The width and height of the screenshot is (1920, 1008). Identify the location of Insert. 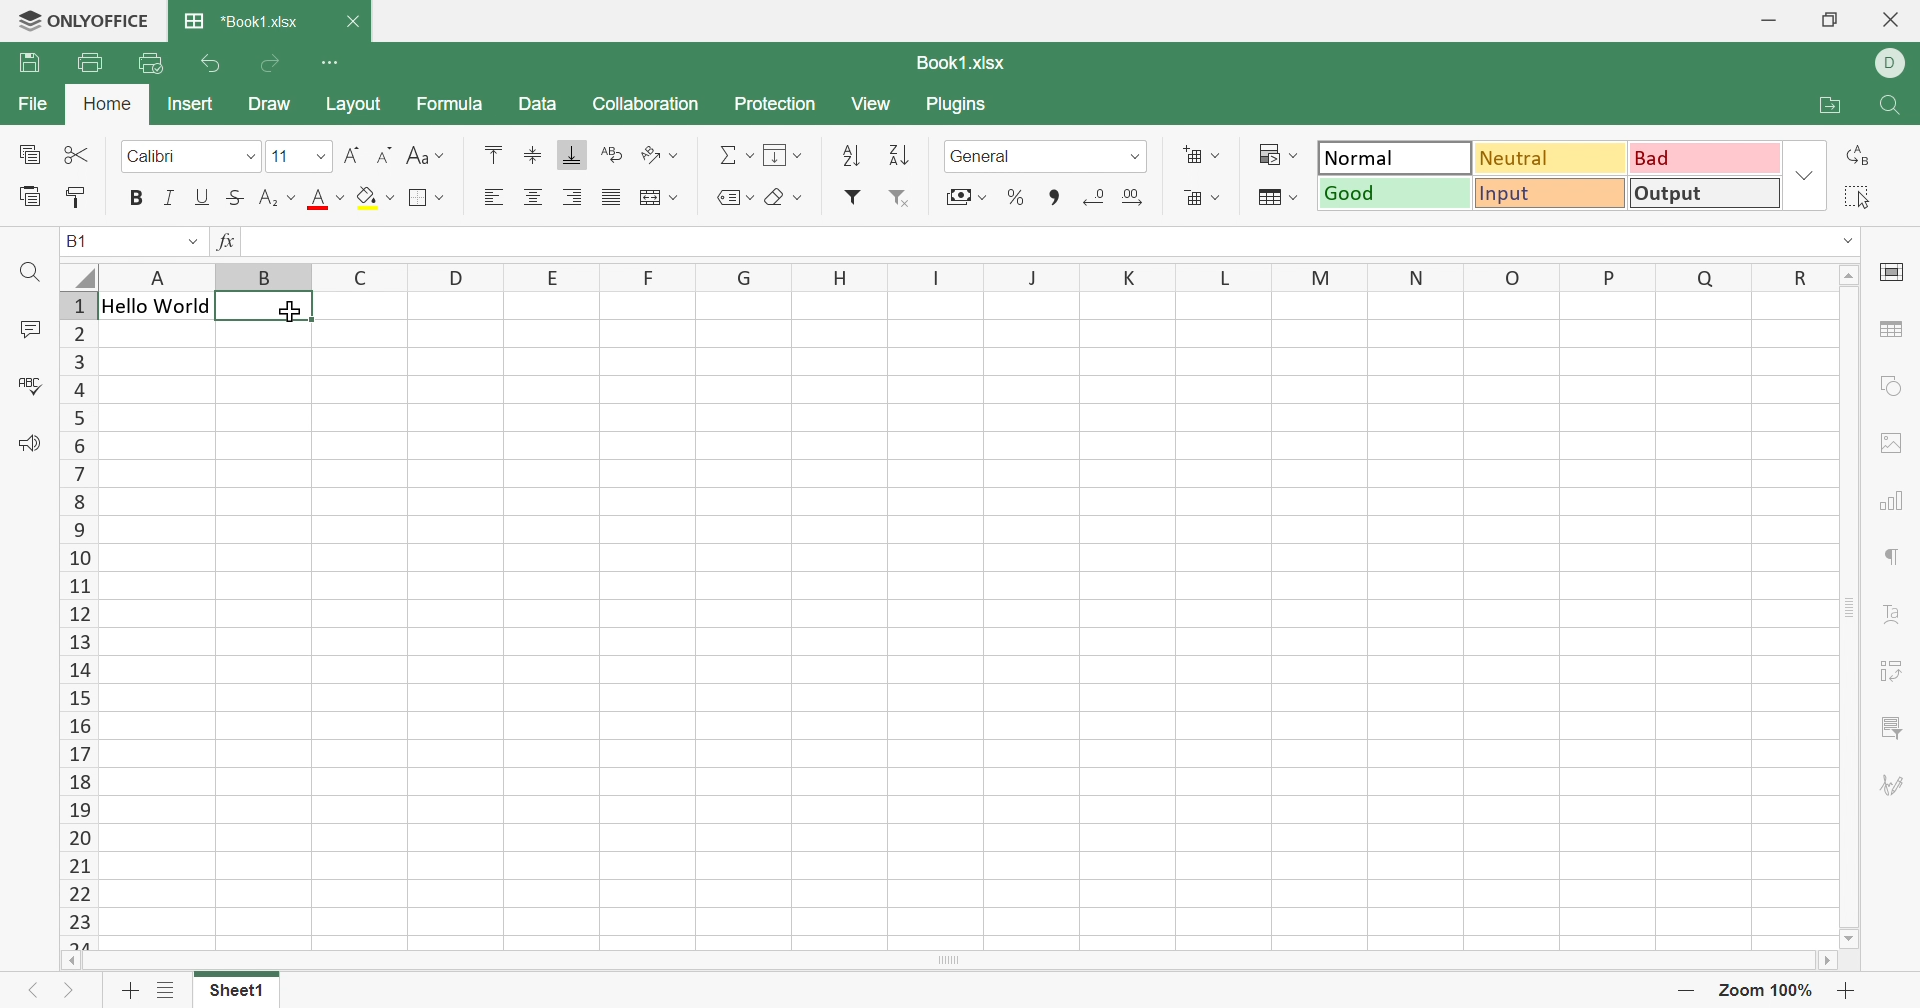
(187, 104).